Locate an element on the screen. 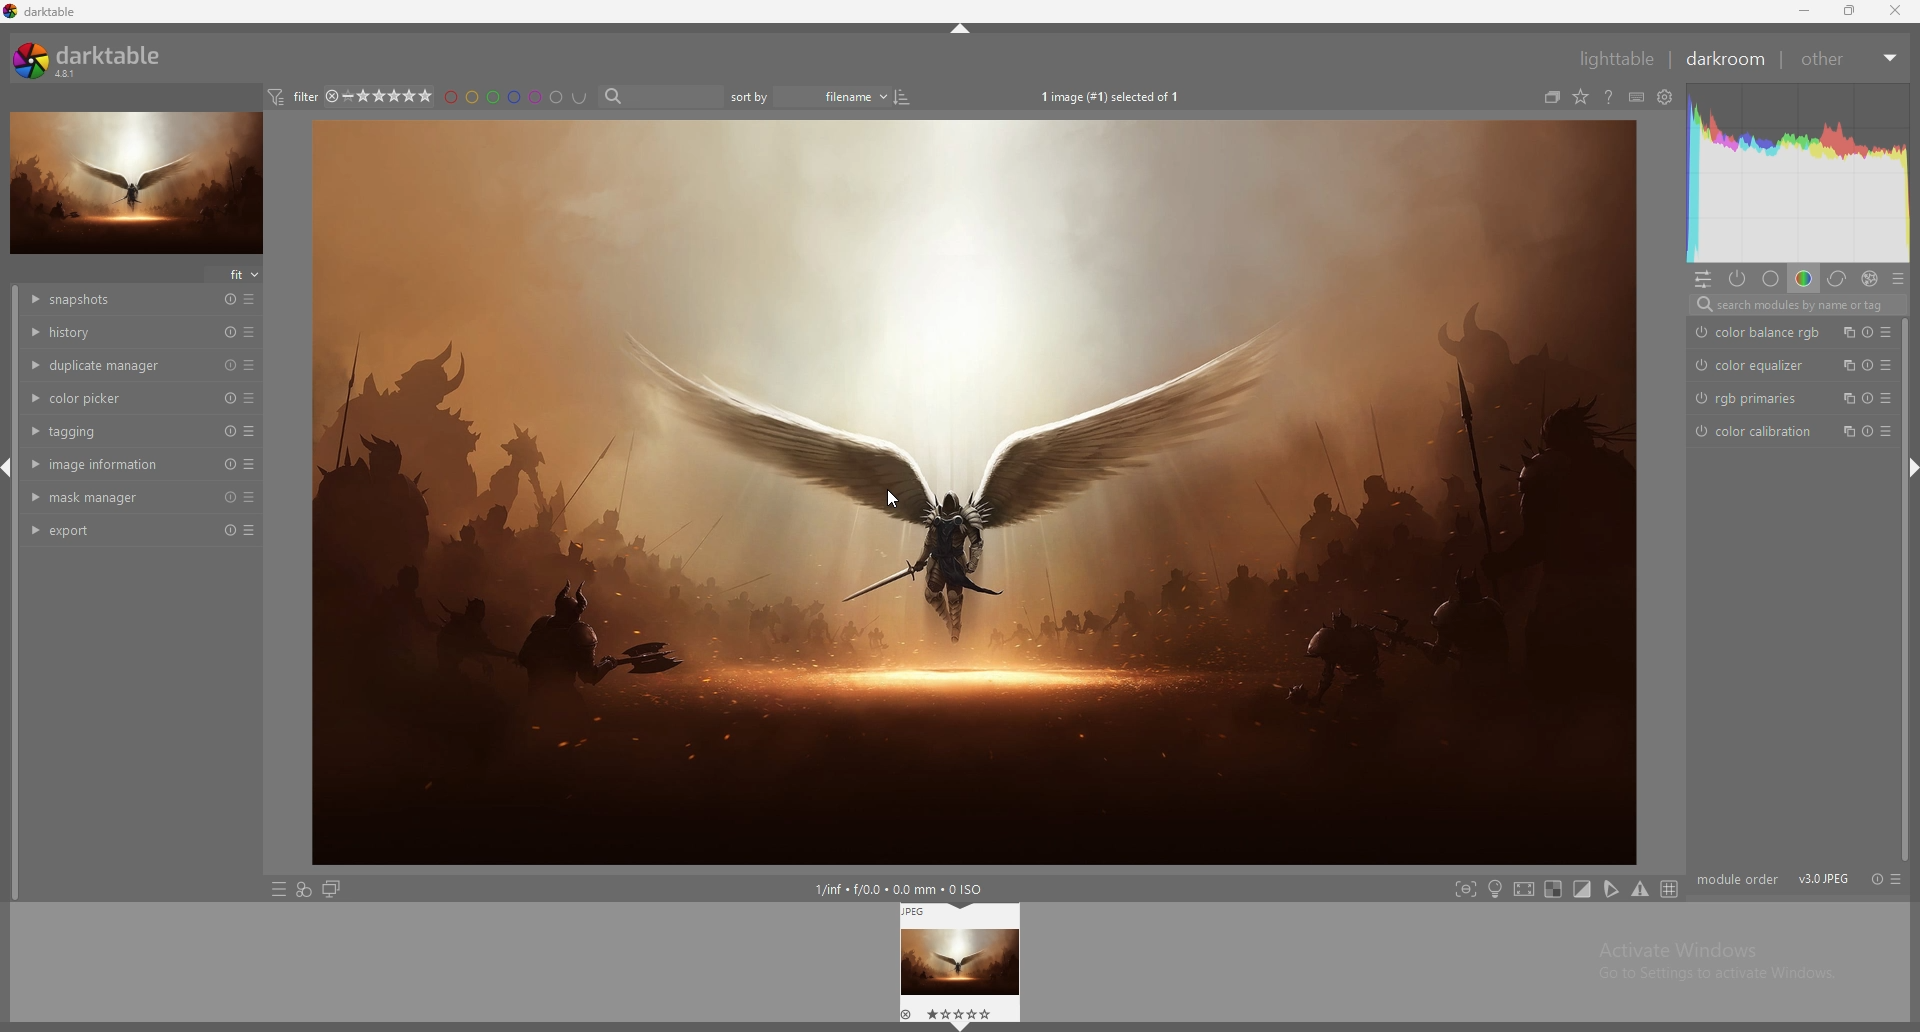 The width and height of the screenshot is (1920, 1032). multiple instance action is located at coordinates (1845, 431).